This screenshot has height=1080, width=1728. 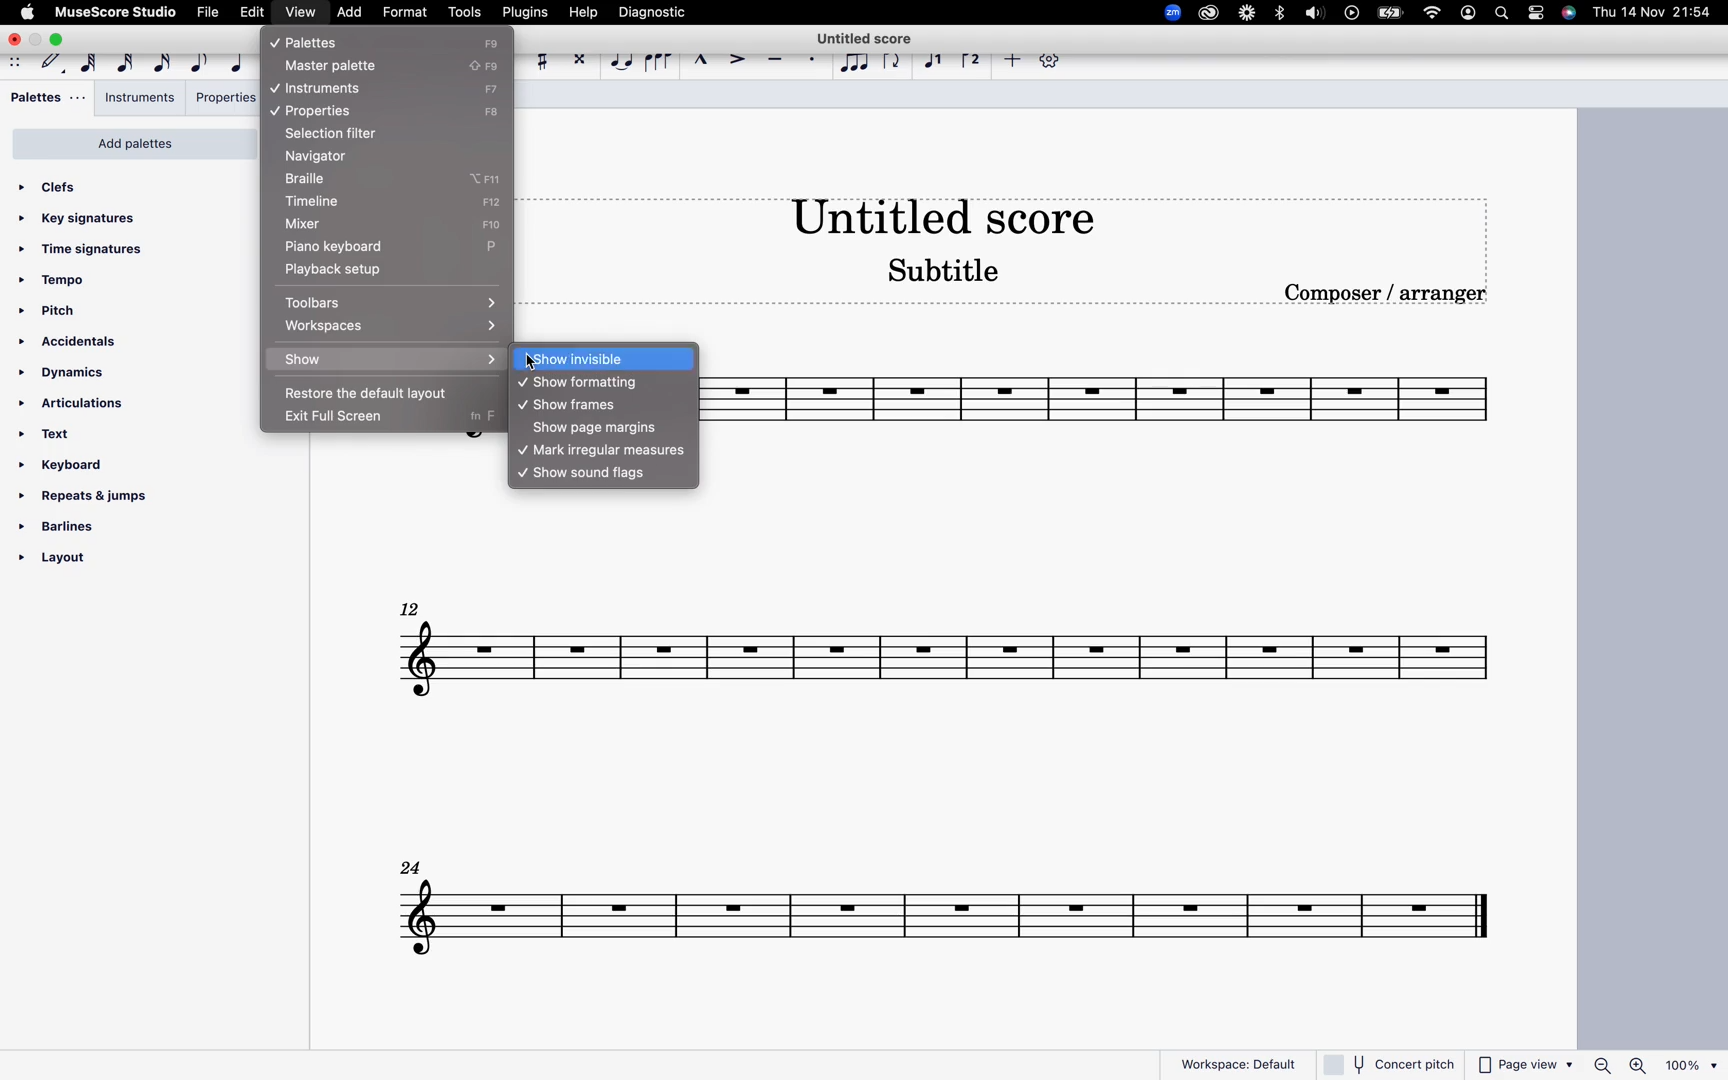 What do you see at coordinates (585, 403) in the screenshot?
I see `show frames` at bounding box center [585, 403].